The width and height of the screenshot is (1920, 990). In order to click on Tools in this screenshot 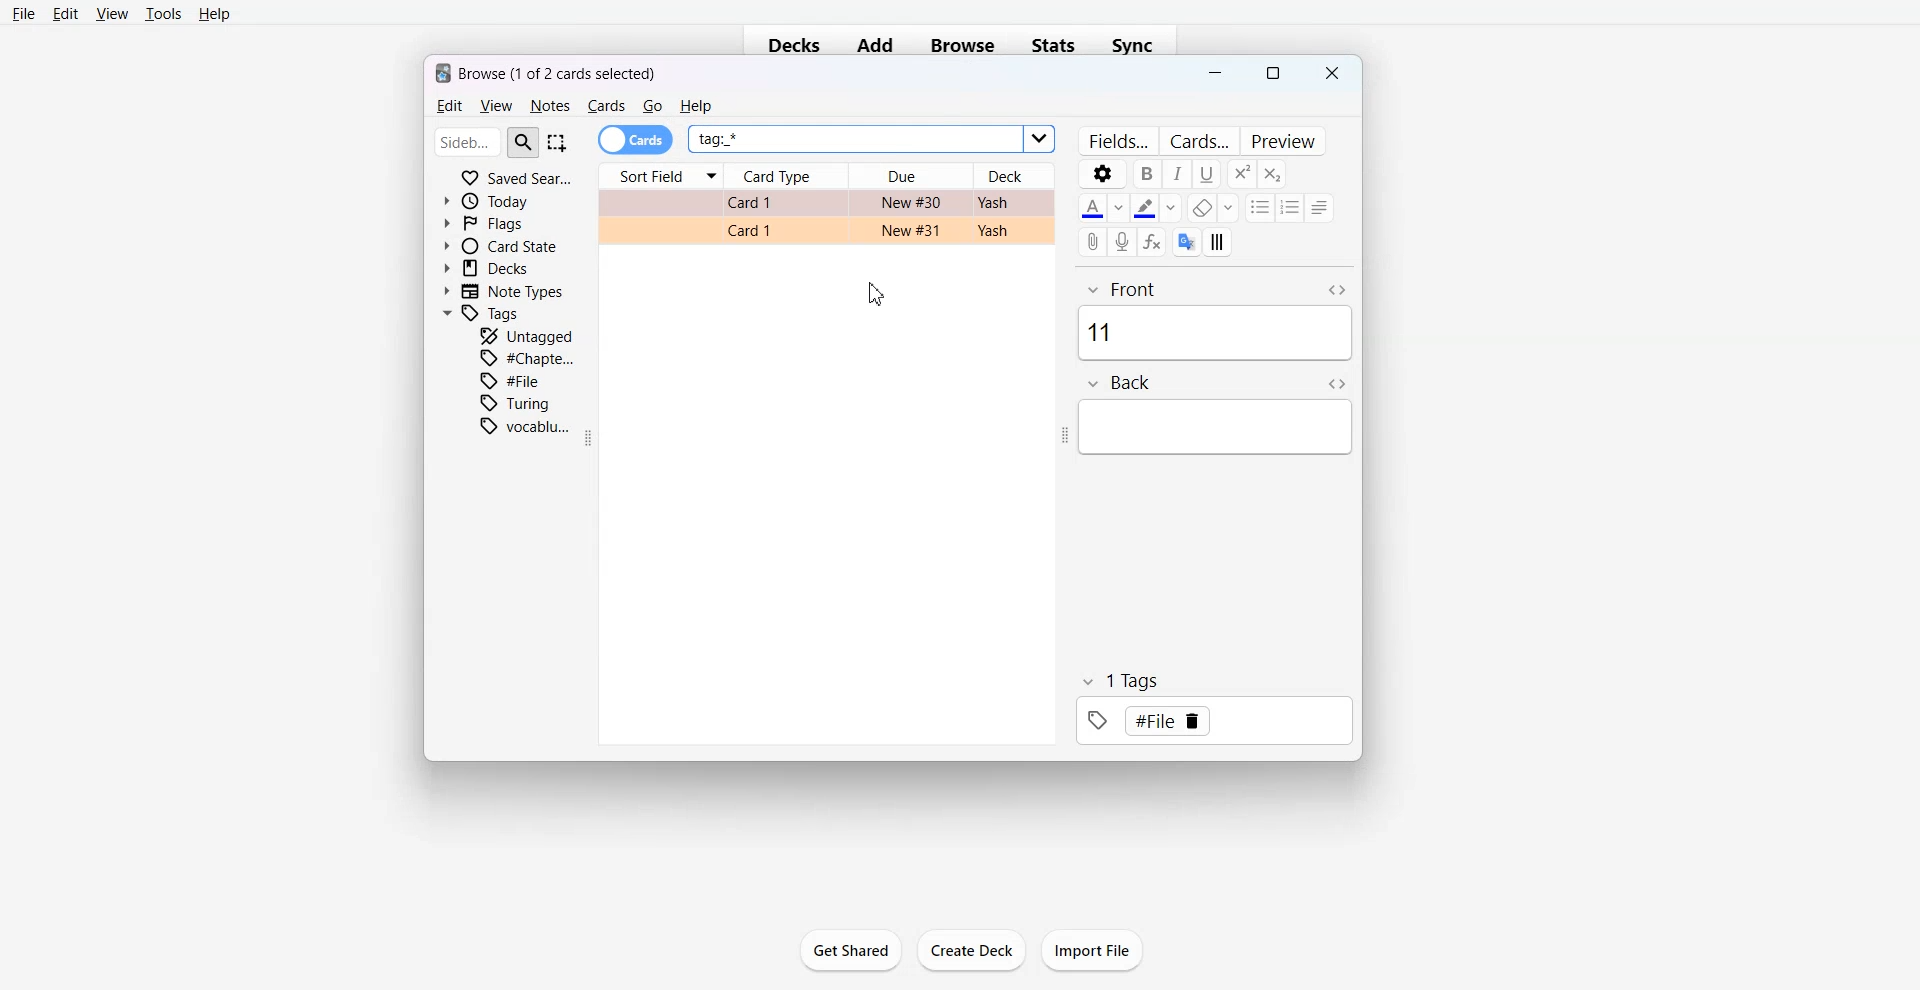, I will do `click(163, 14)`.